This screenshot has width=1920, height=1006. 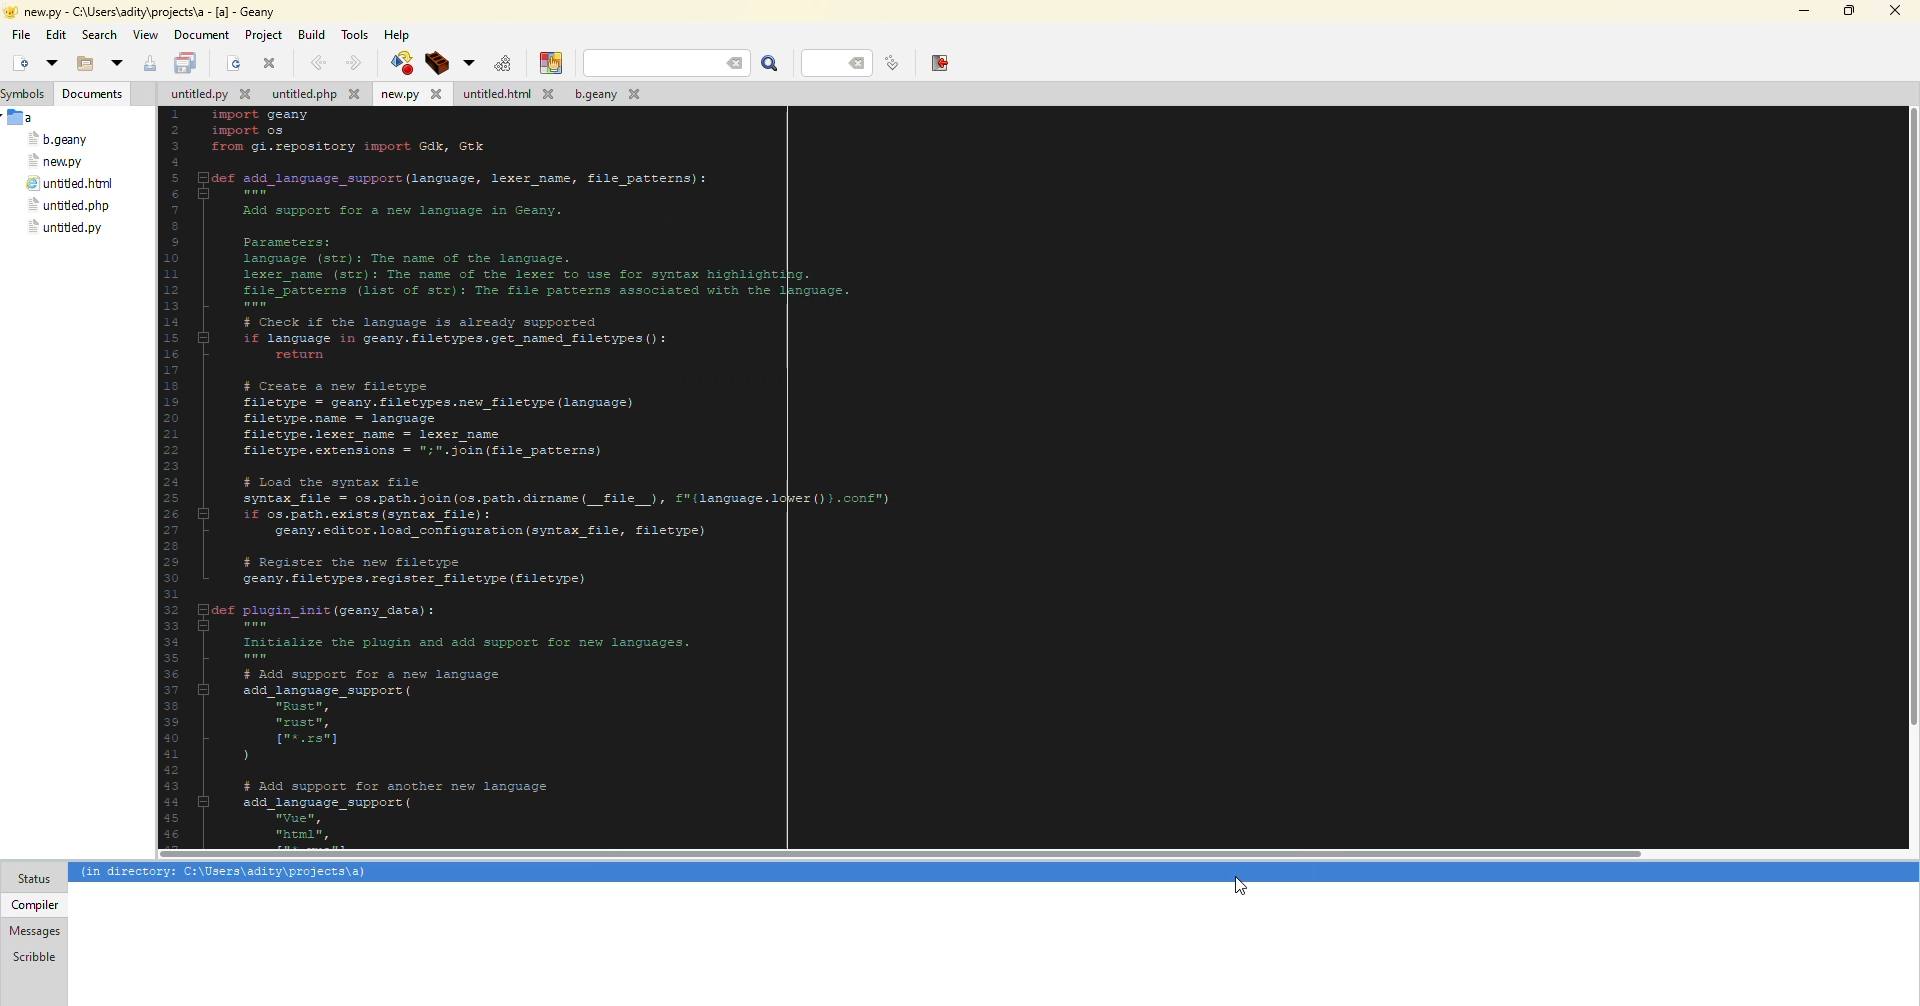 I want to click on documents, so click(x=94, y=94).